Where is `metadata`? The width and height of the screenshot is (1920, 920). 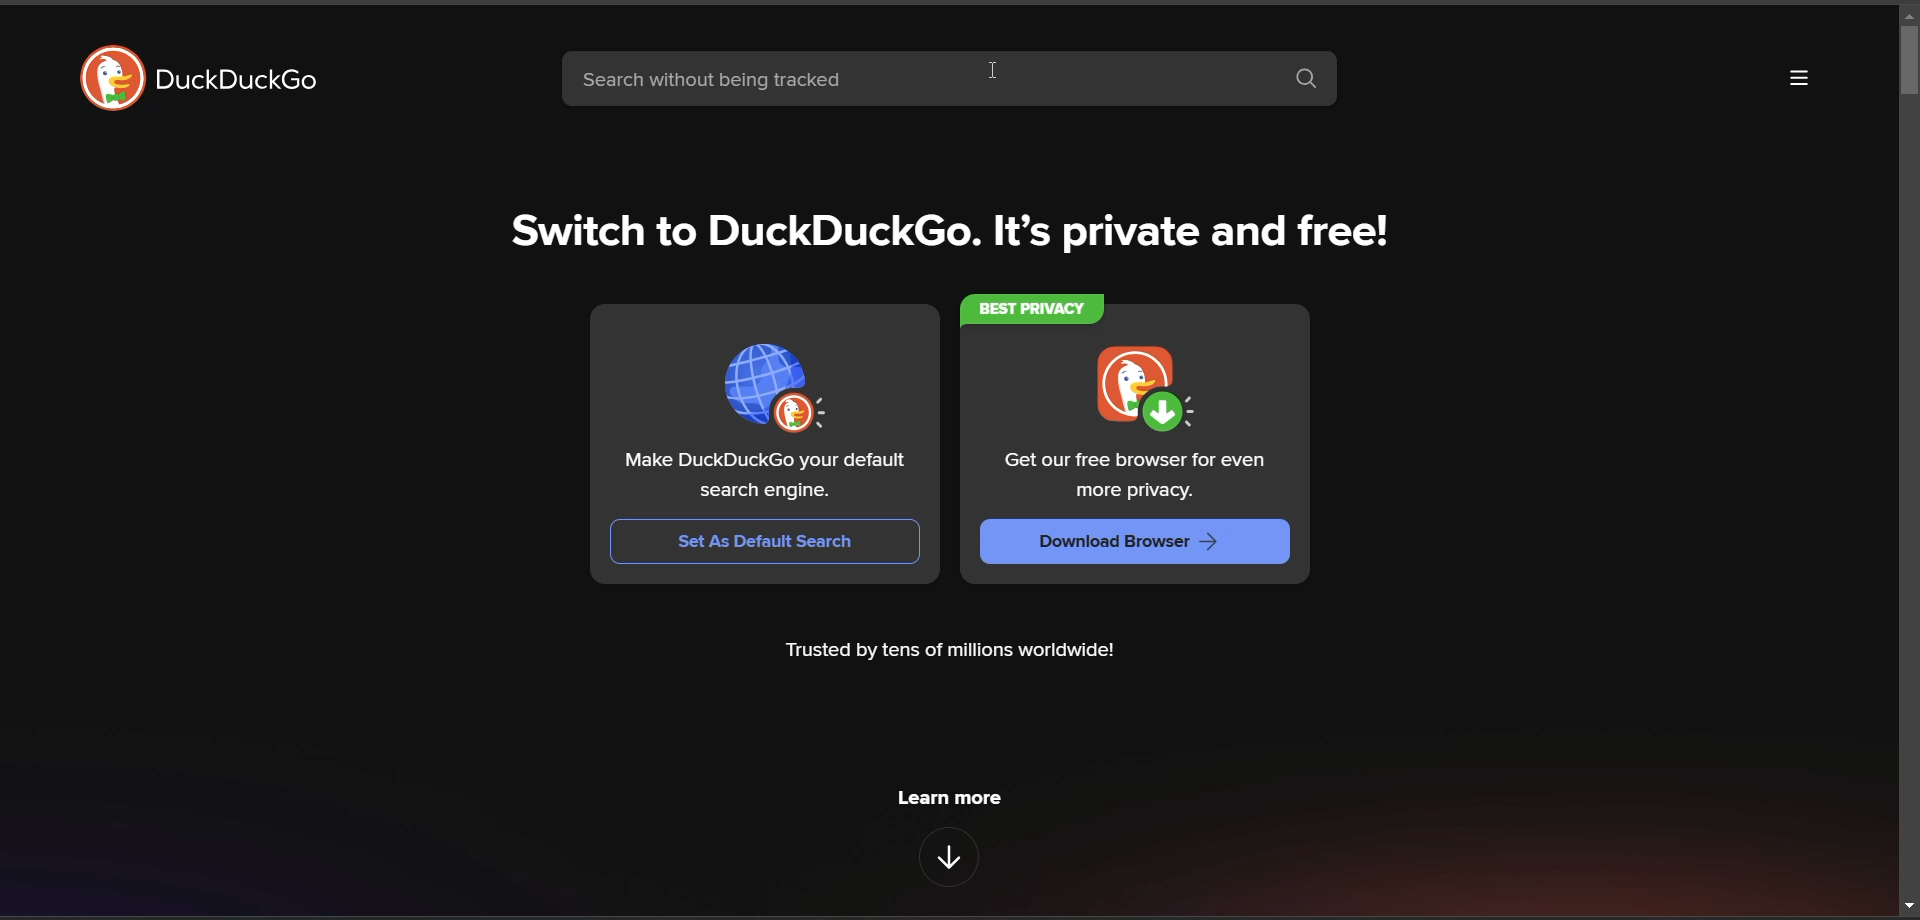 metadata is located at coordinates (948, 651).